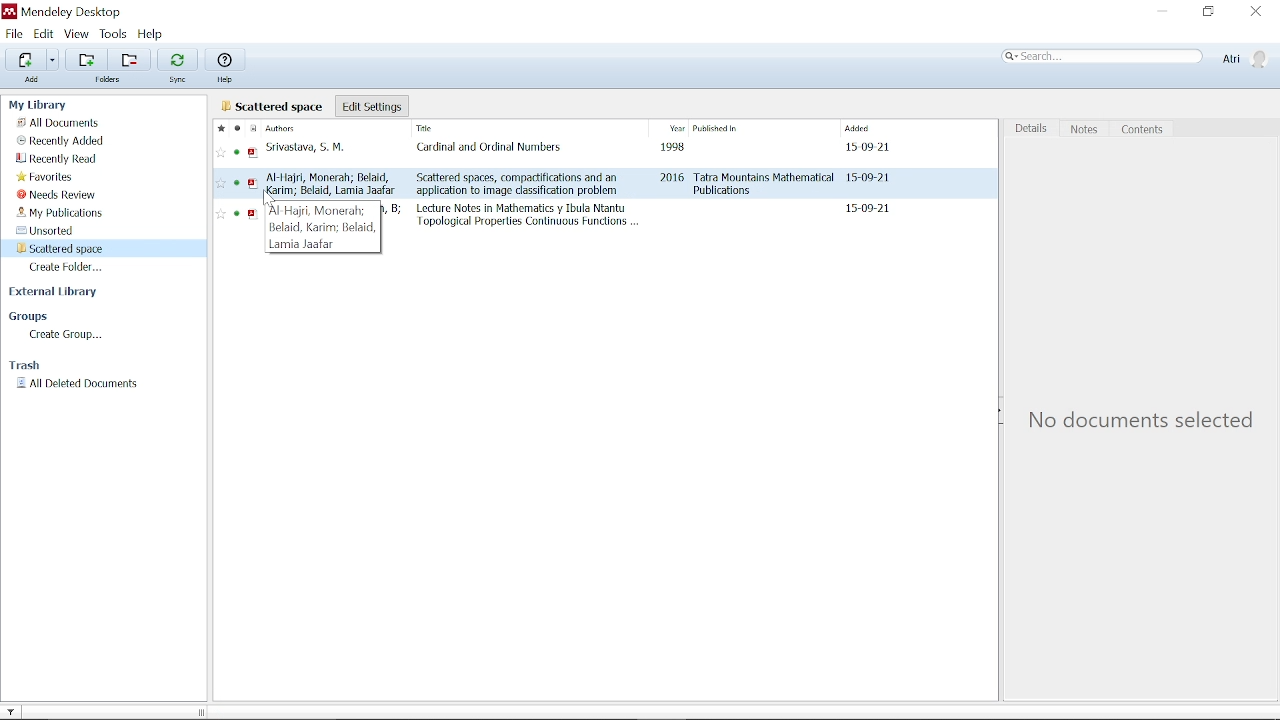  Describe the element at coordinates (865, 210) in the screenshot. I see `date` at that location.